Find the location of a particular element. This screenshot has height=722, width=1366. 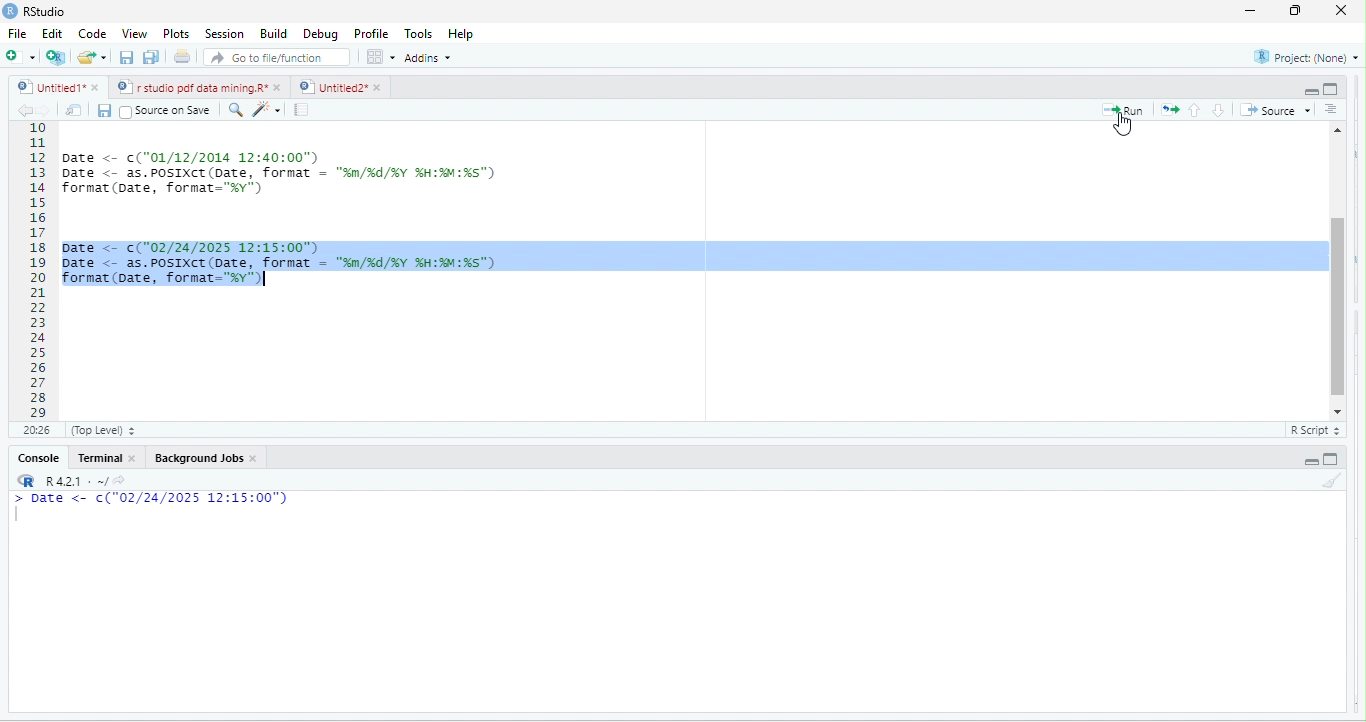

close is located at coordinates (380, 88).